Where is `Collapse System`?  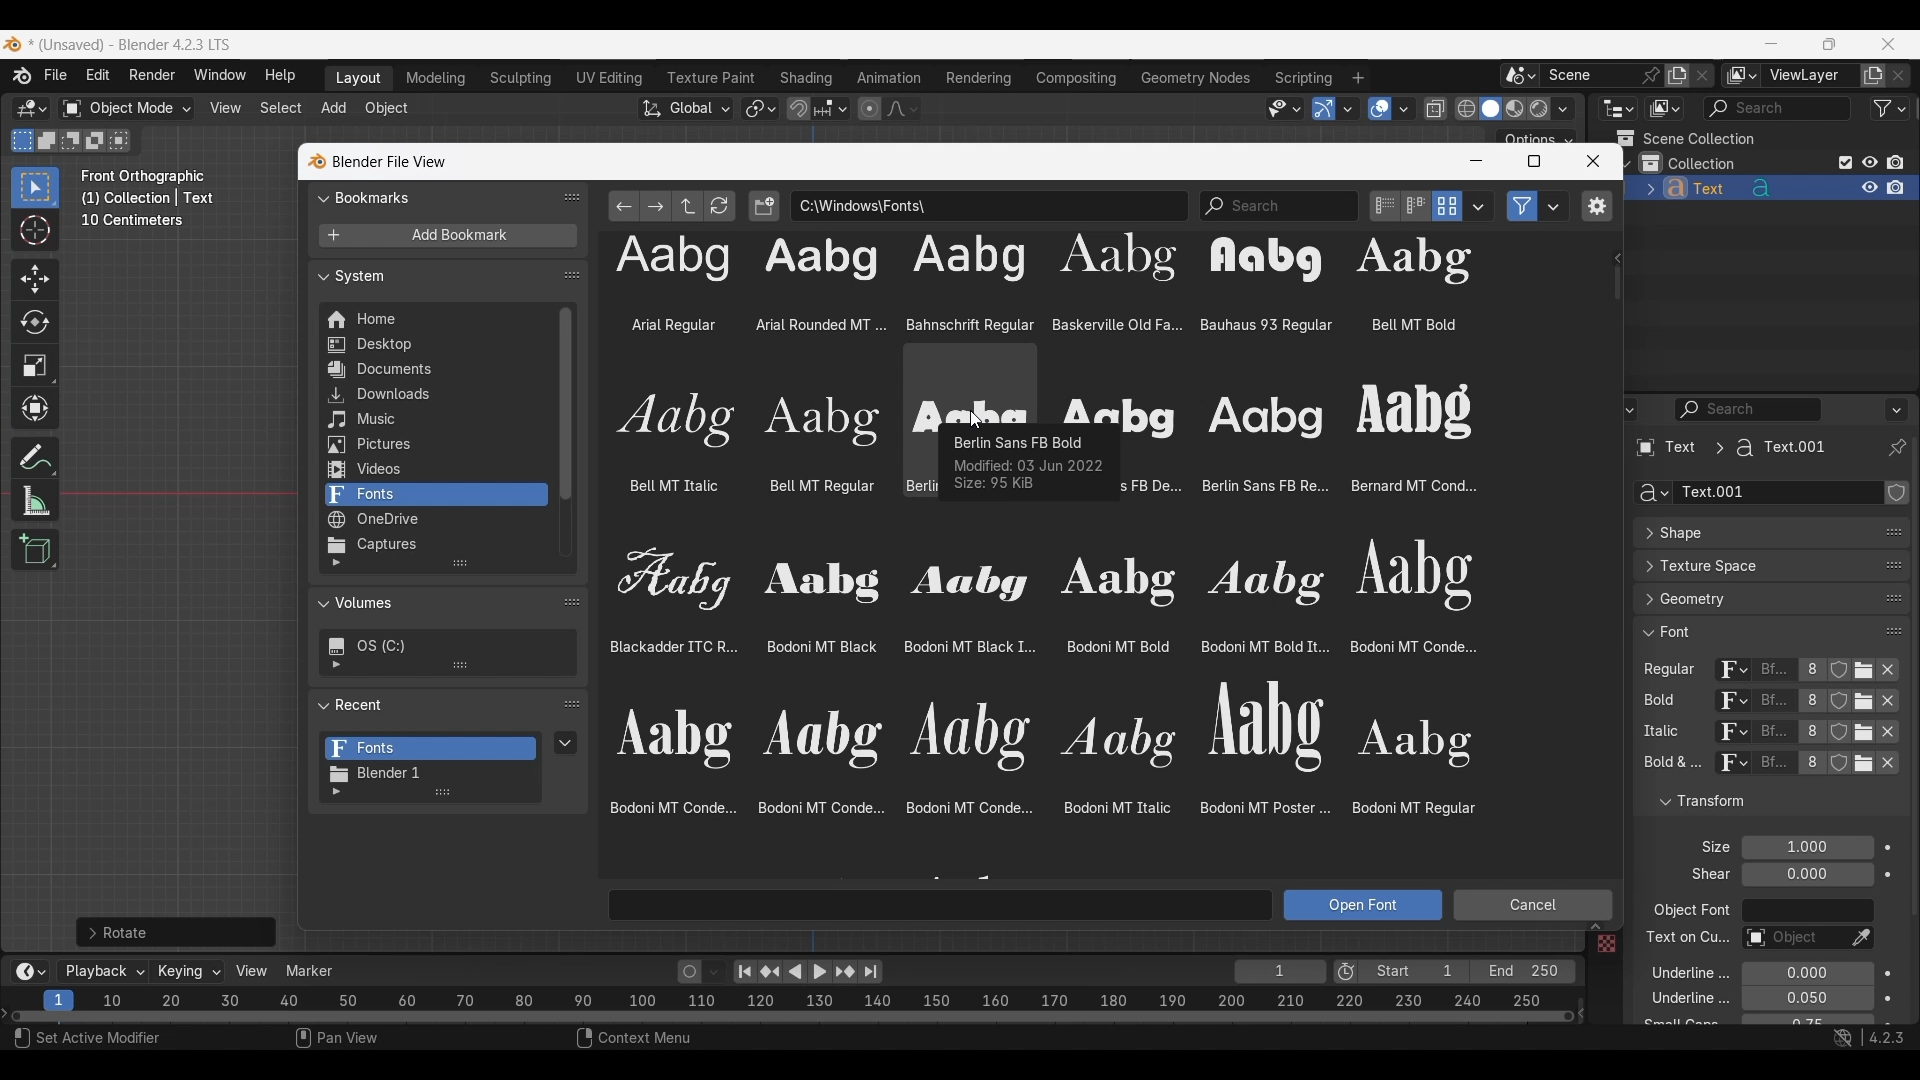
Collapse System is located at coordinates (434, 275).